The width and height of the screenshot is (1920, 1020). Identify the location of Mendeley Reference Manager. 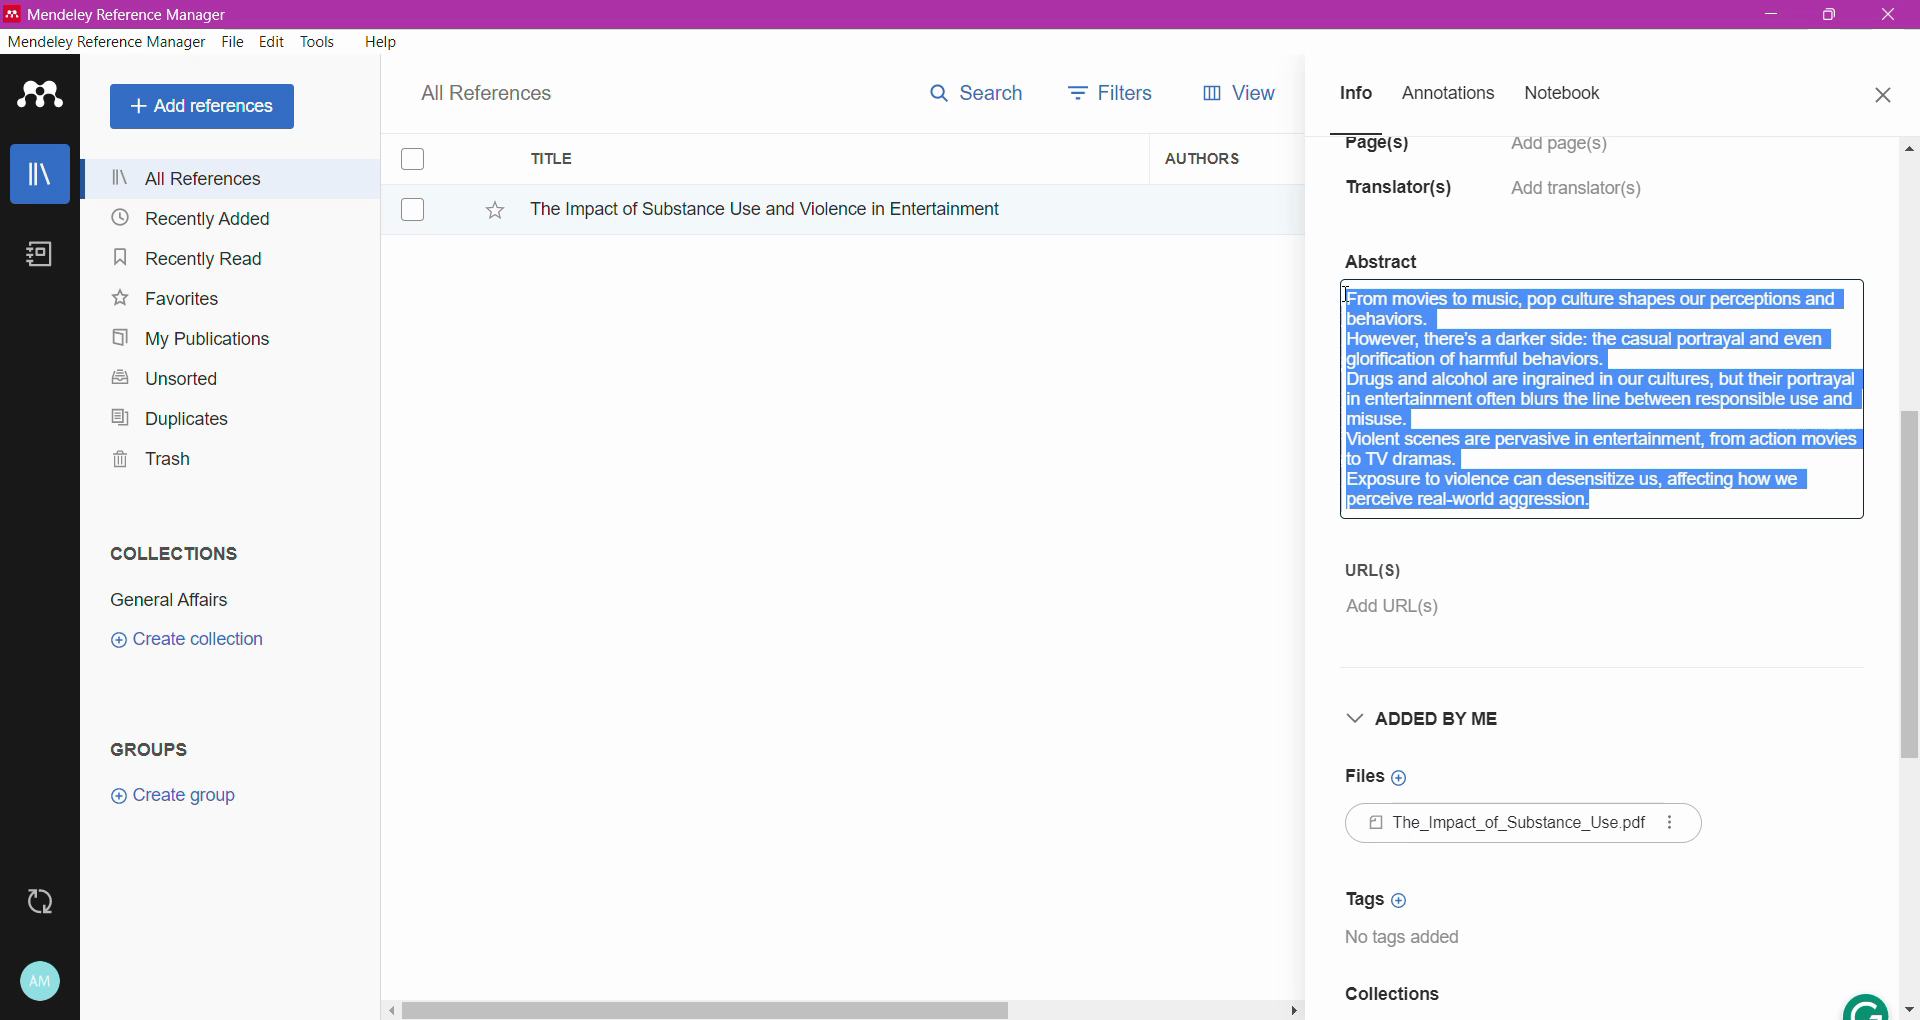
(107, 42).